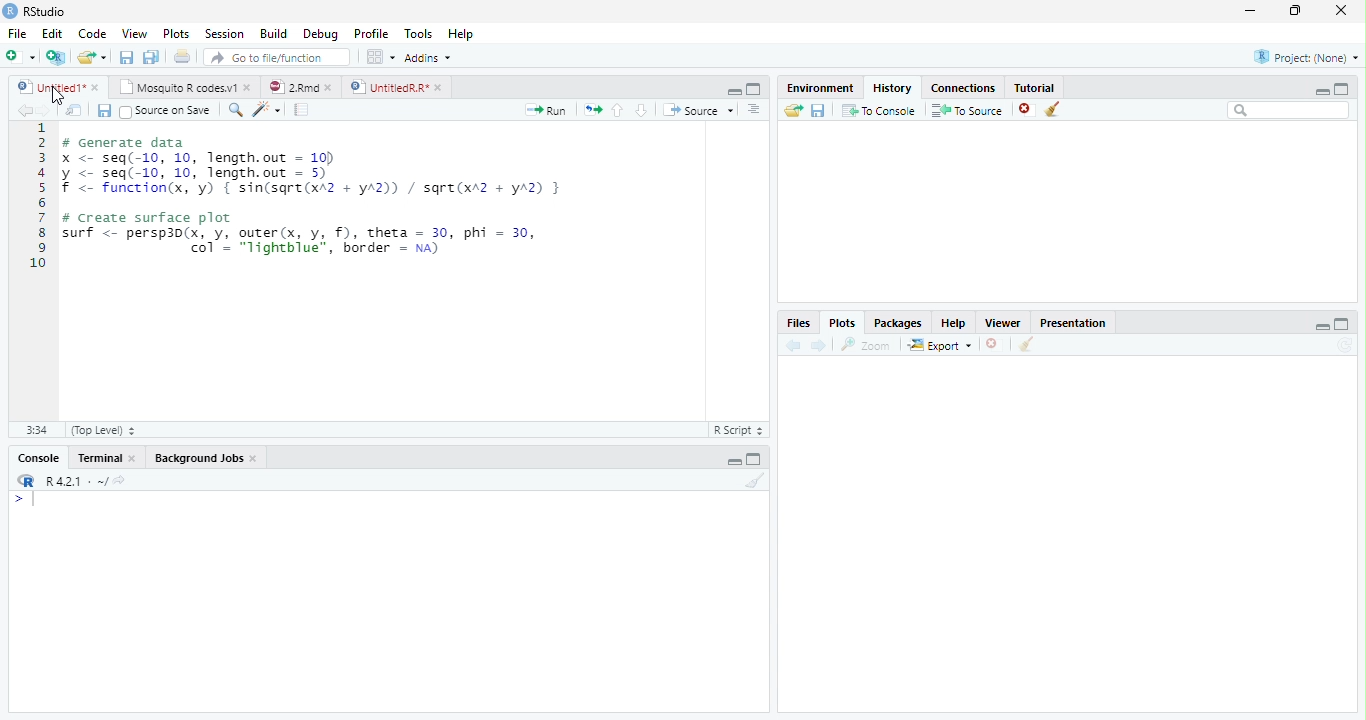 This screenshot has width=1366, height=720. What do you see at coordinates (954, 322) in the screenshot?
I see `Help` at bounding box center [954, 322].